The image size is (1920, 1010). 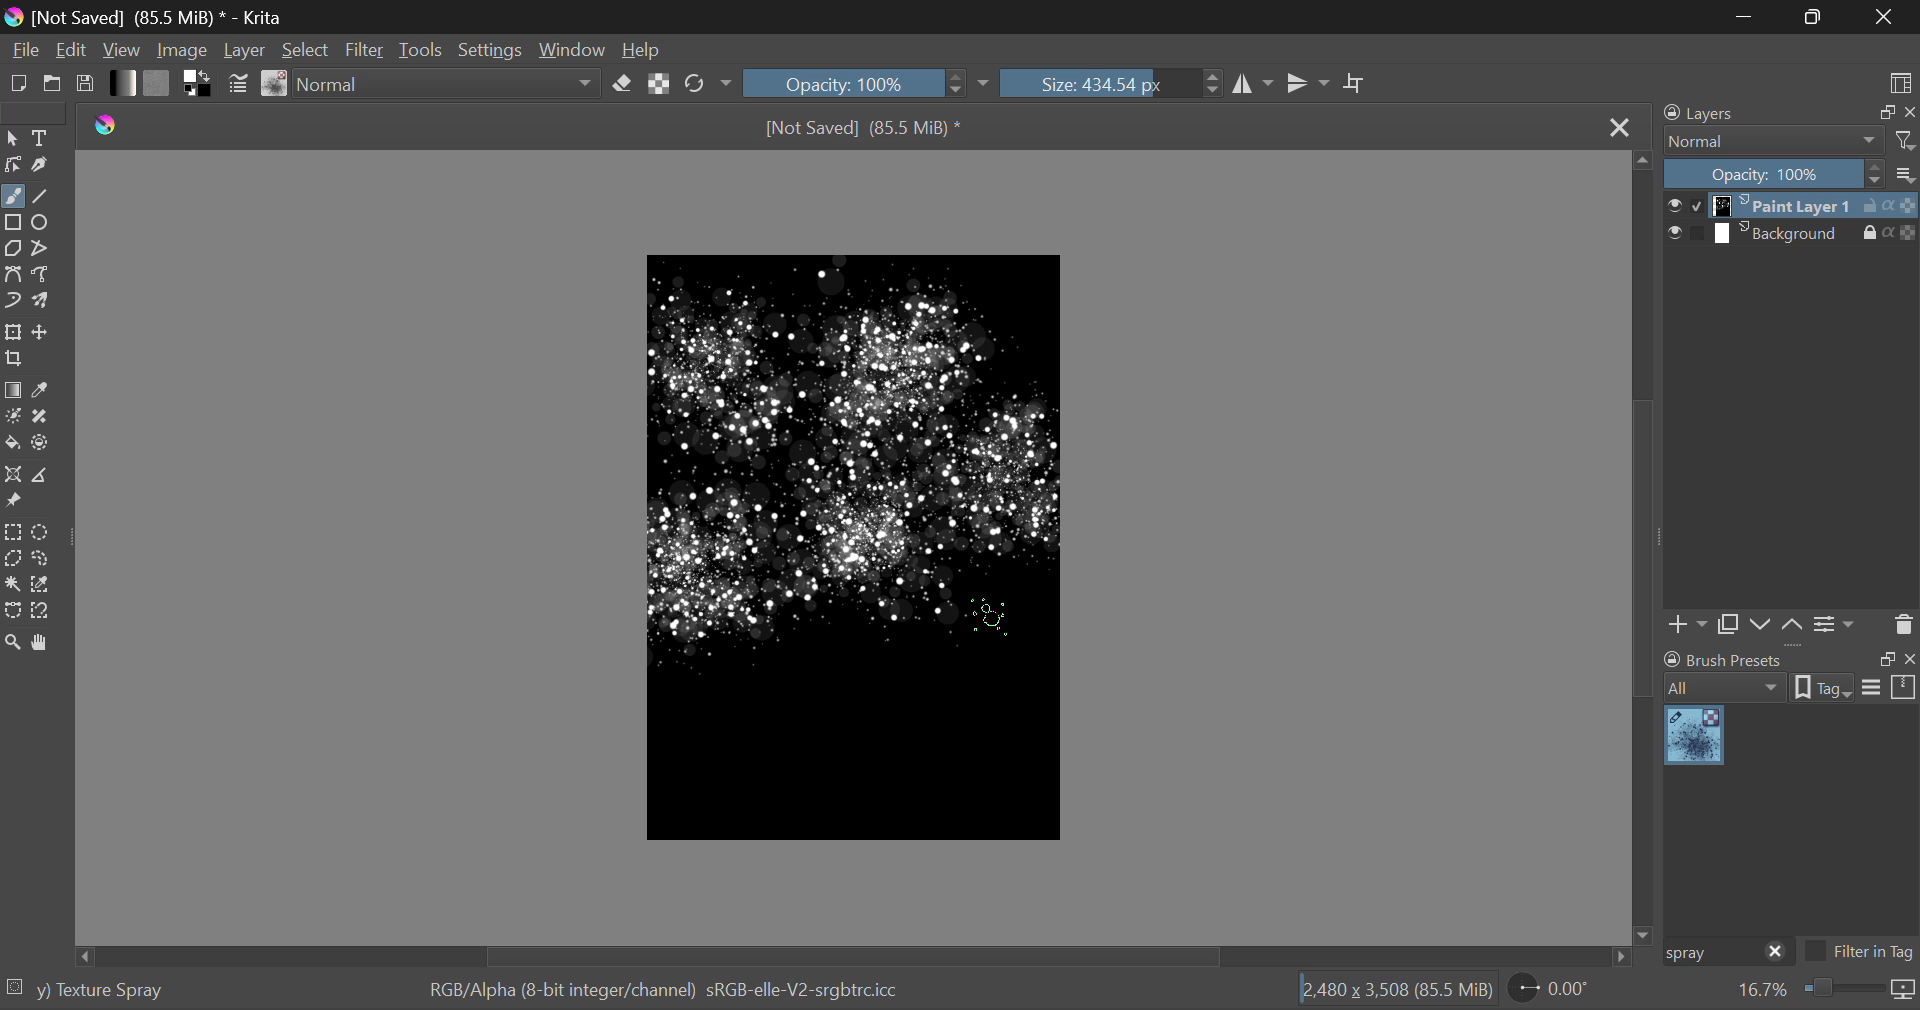 I want to click on page rotation, so click(x=1551, y=987).